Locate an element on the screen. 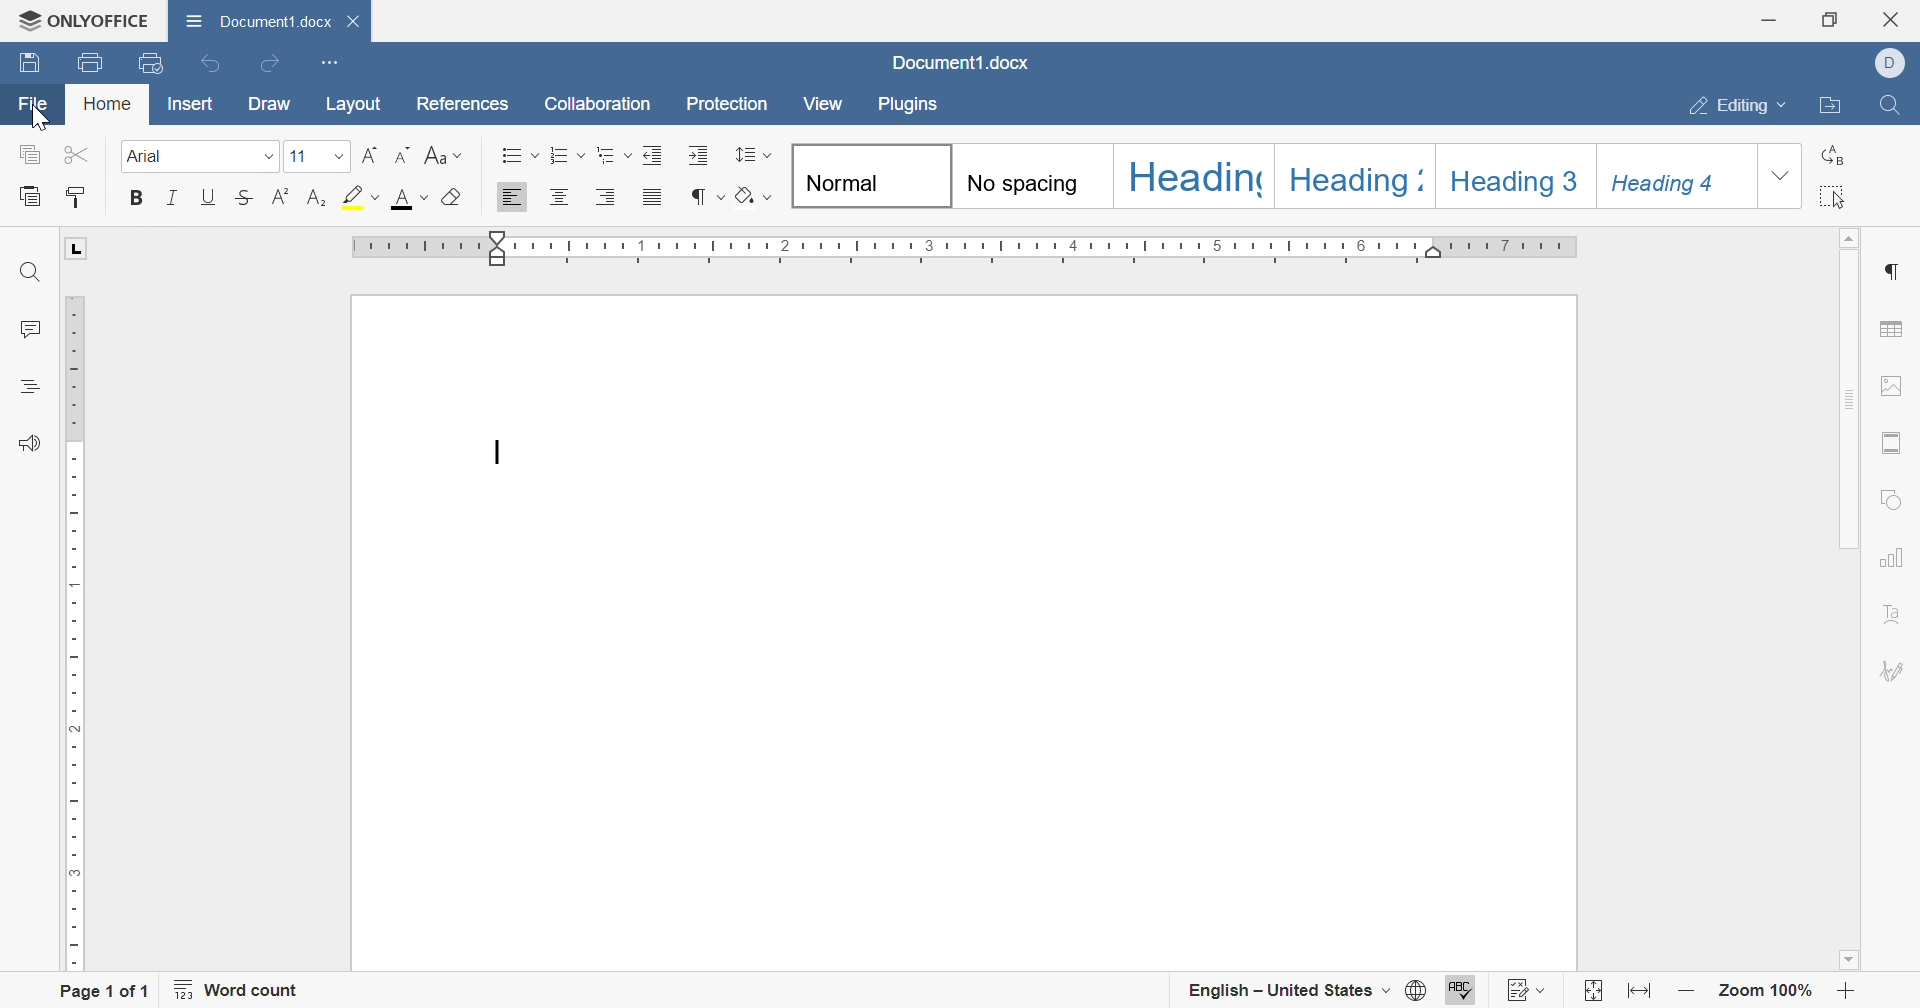 The height and width of the screenshot is (1008, 1920). drop down is located at coordinates (1781, 177).